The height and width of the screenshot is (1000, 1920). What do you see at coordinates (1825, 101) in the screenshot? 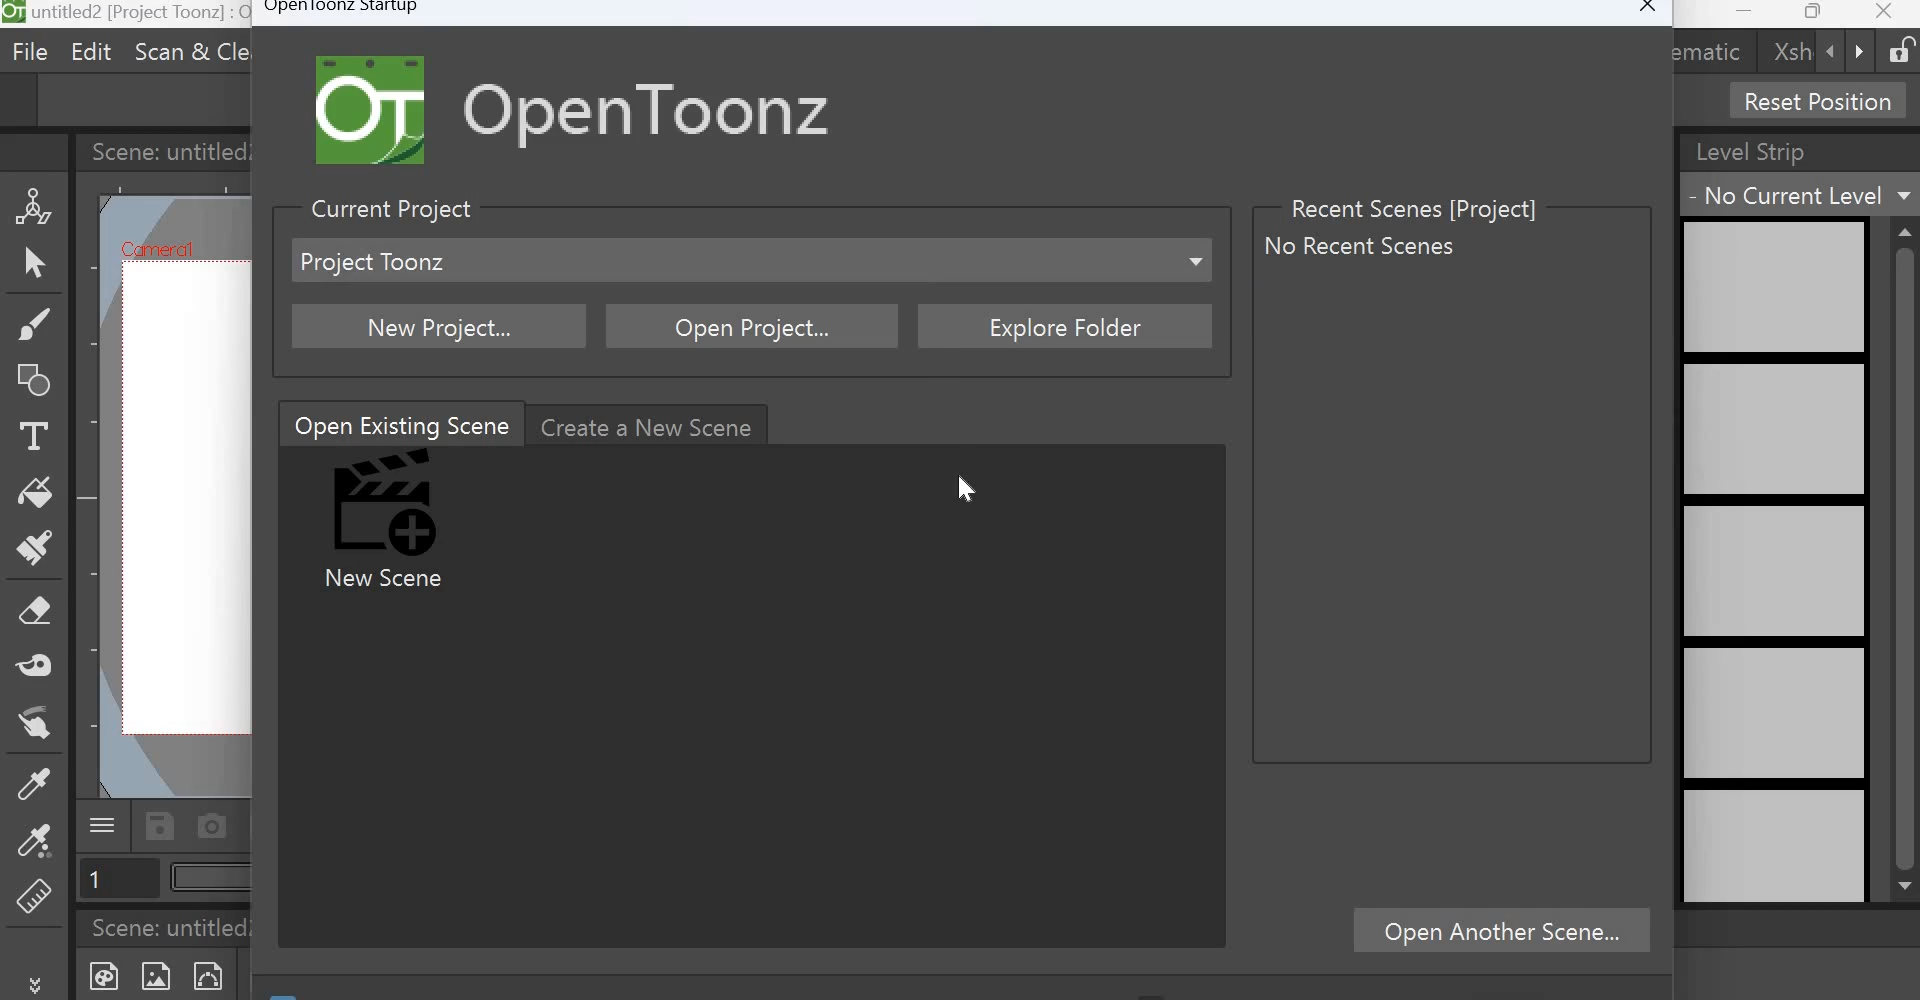
I see `Reset Position` at bounding box center [1825, 101].